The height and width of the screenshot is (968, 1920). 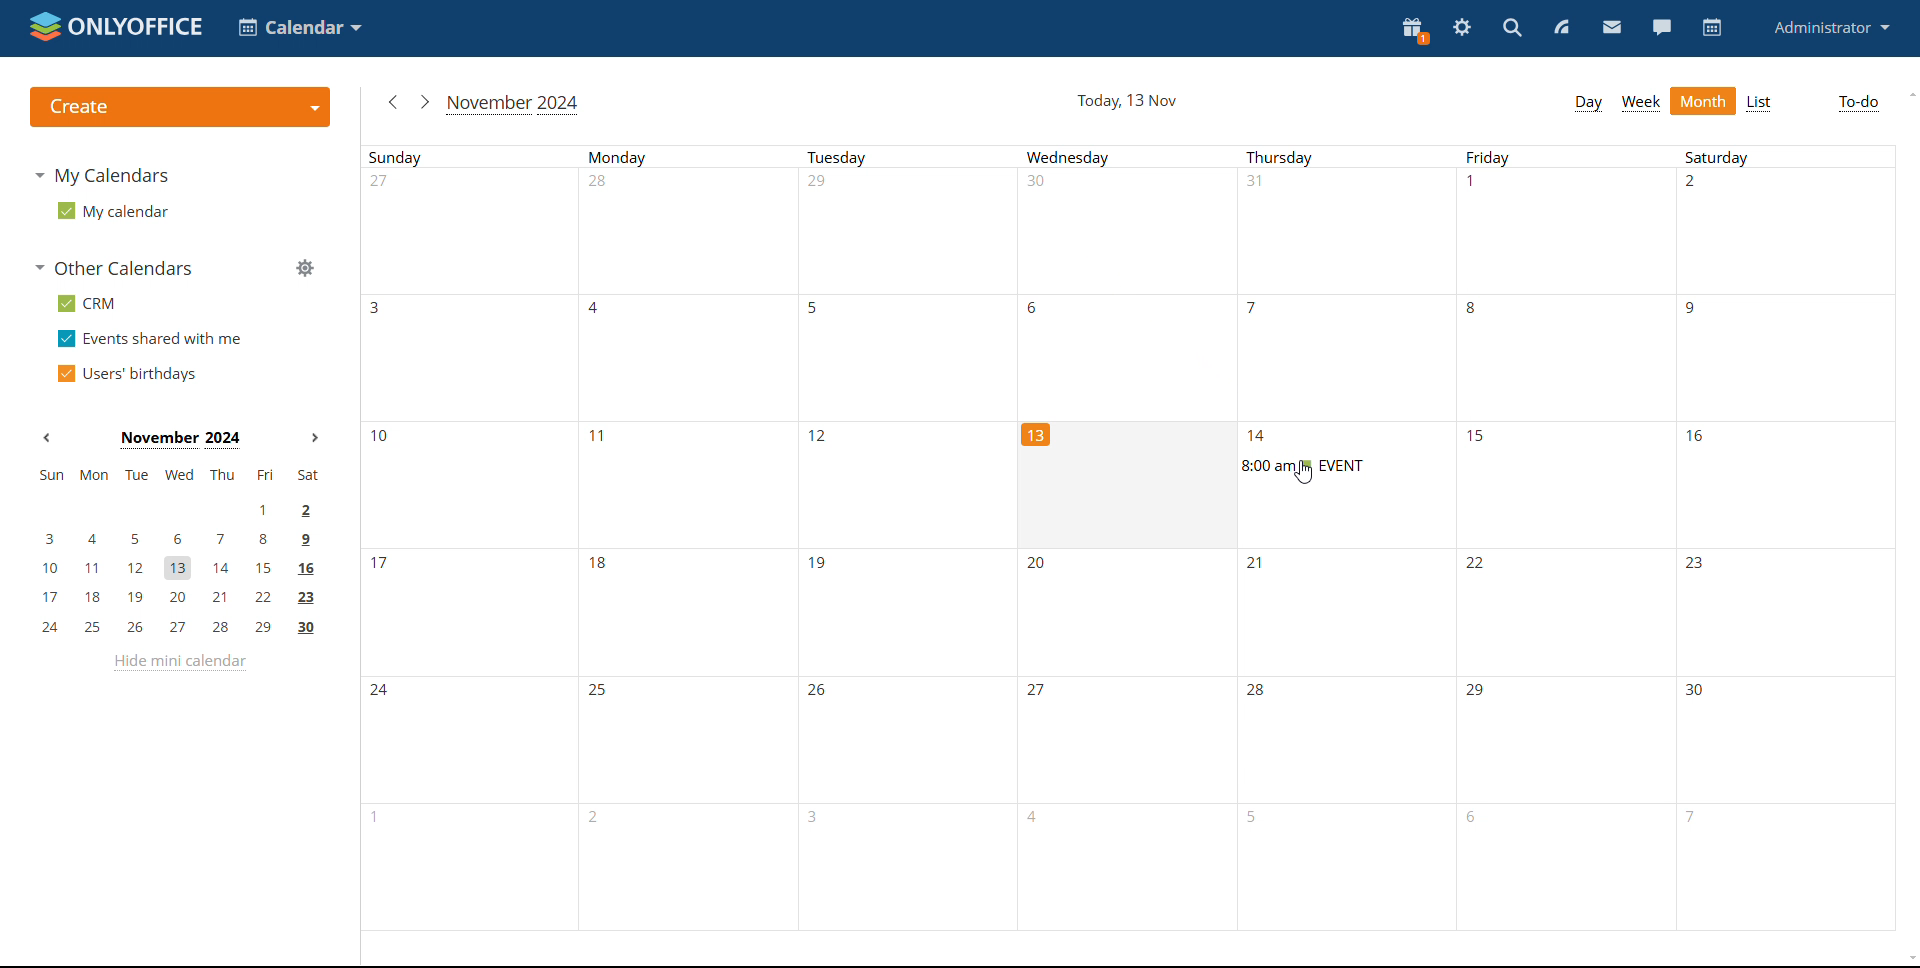 What do you see at coordinates (1133, 610) in the screenshot?
I see `Dates of the month` at bounding box center [1133, 610].